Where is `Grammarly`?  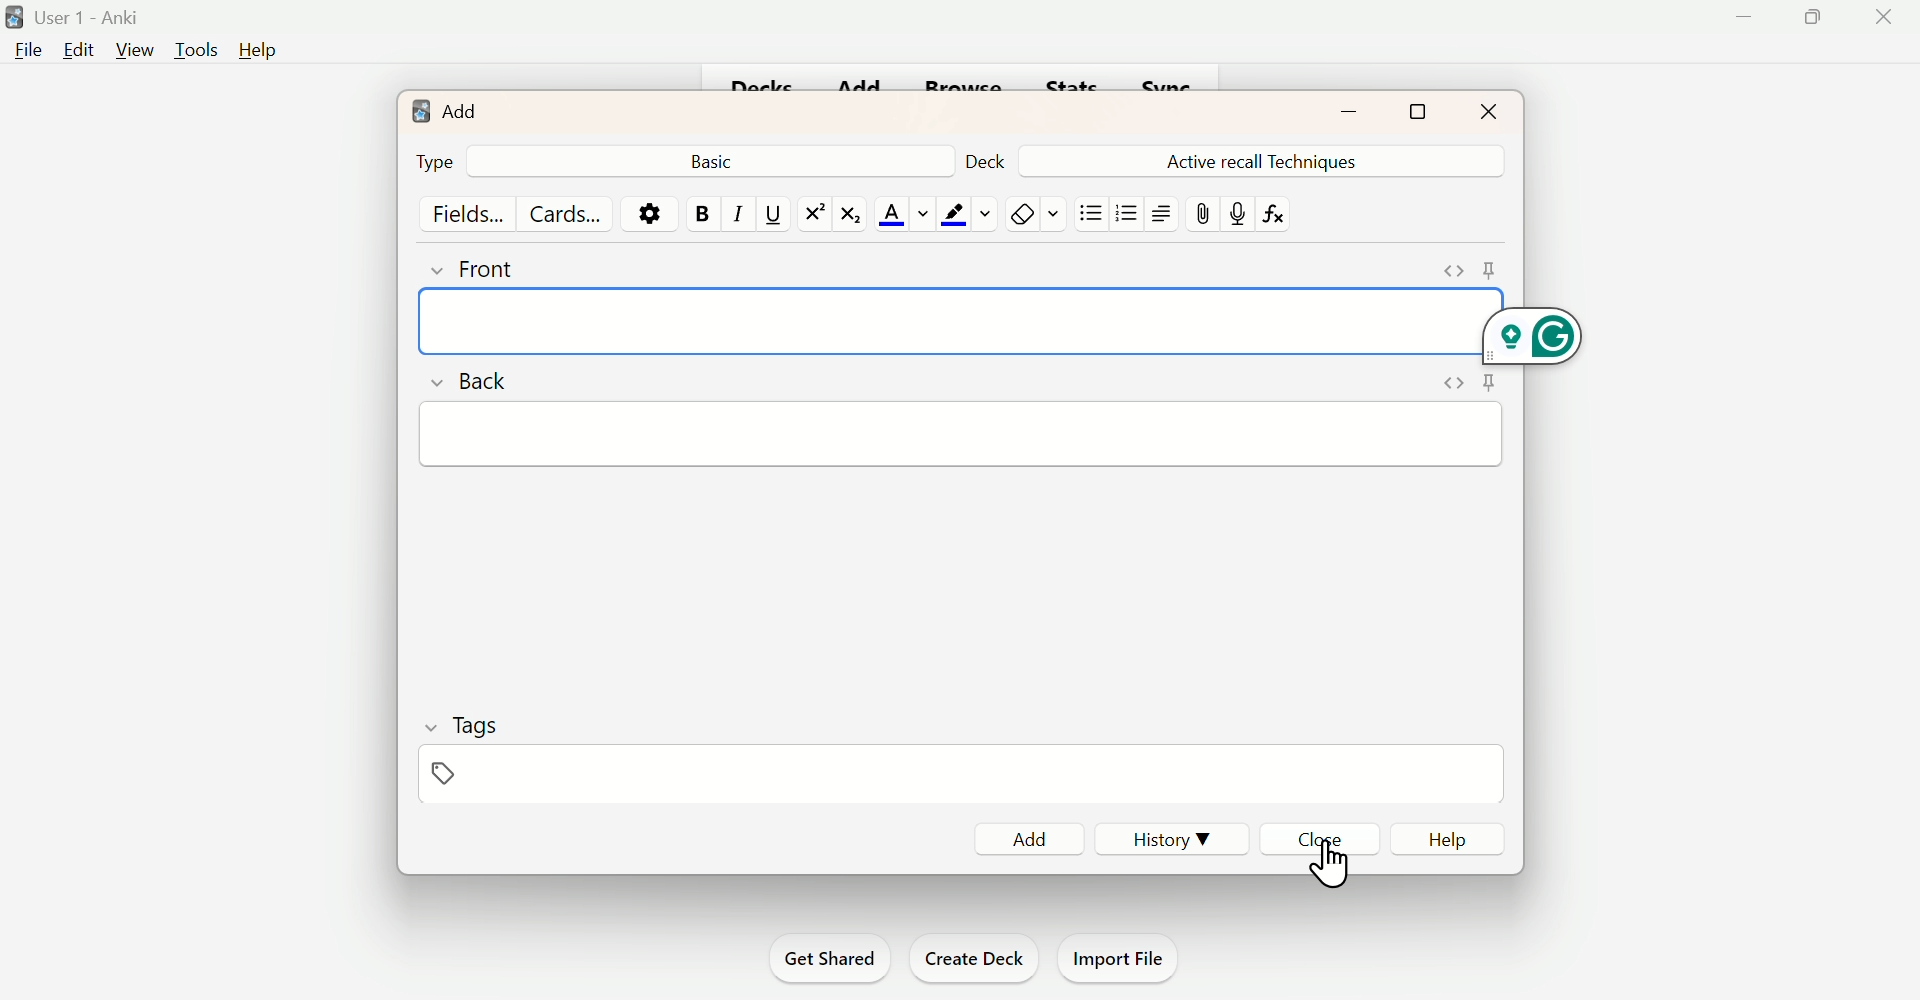 Grammarly is located at coordinates (1535, 324).